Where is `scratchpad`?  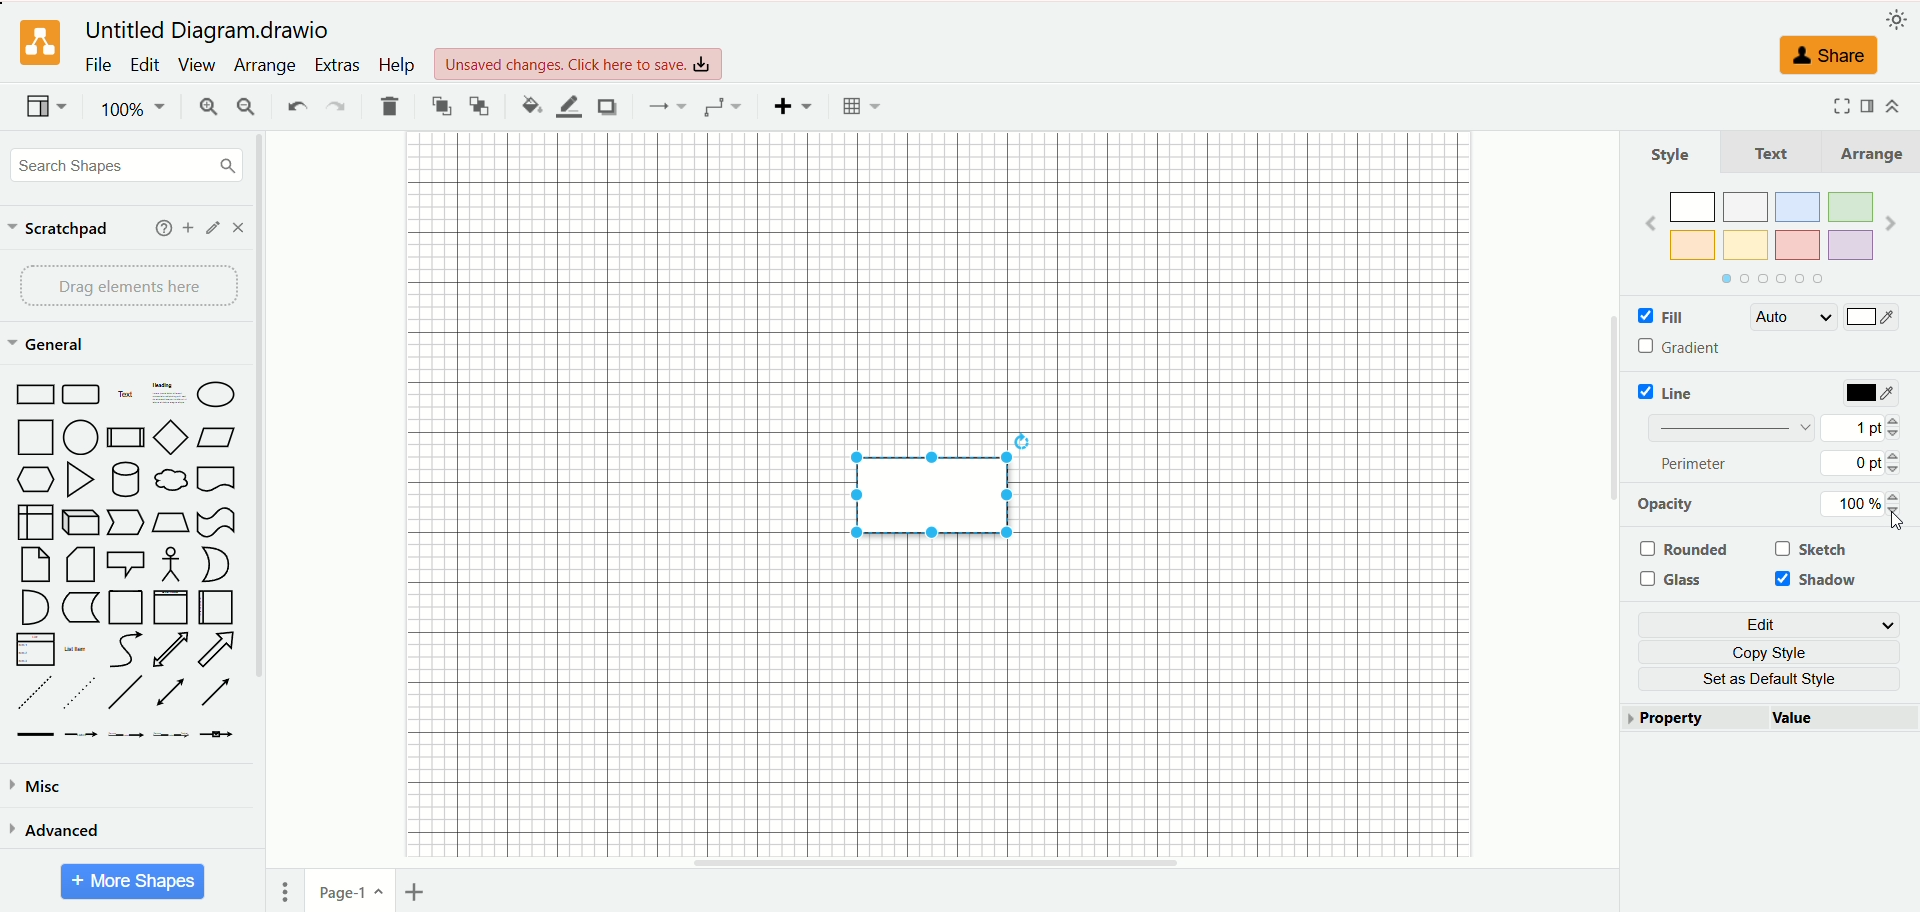 scratchpad is located at coordinates (59, 230).